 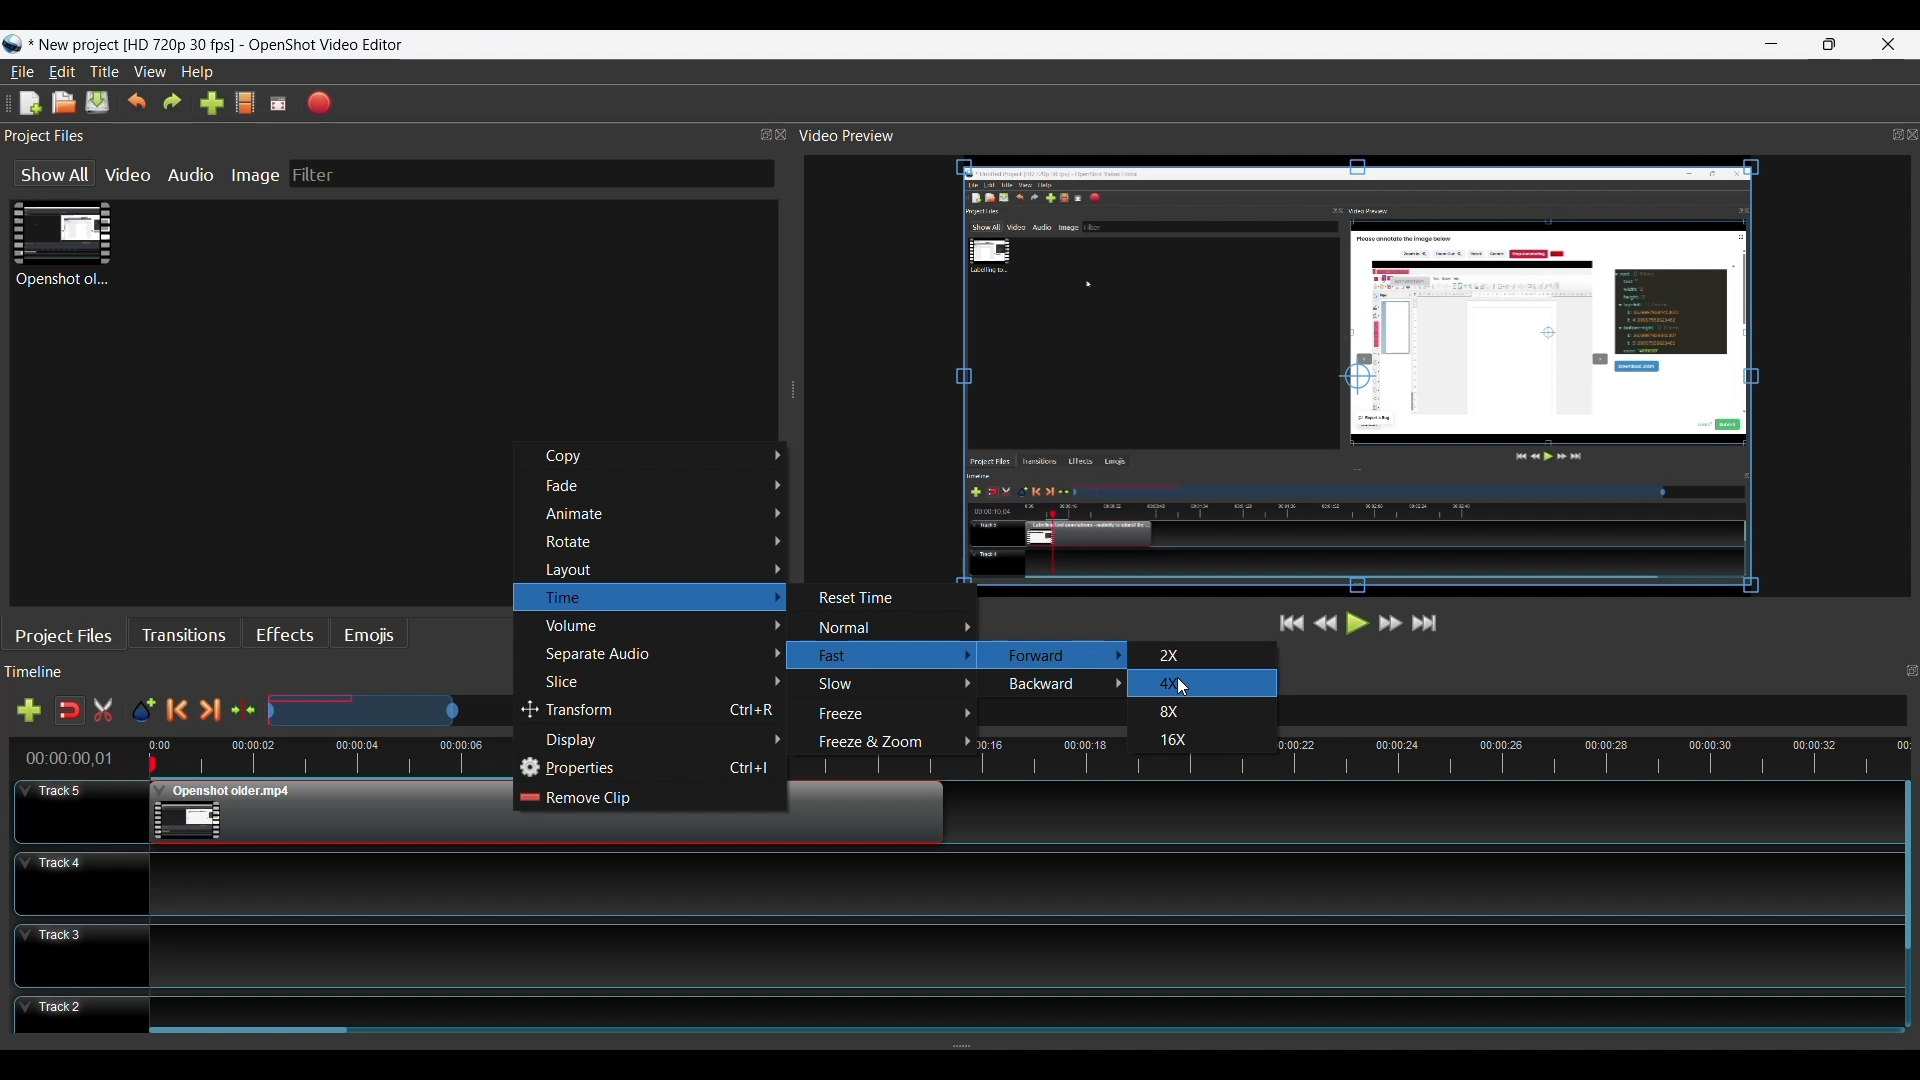 What do you see at coordinates (1907, 867) in the screenshot?
I see `Vertical Scroll bar` at bounding box center [1907, 867].